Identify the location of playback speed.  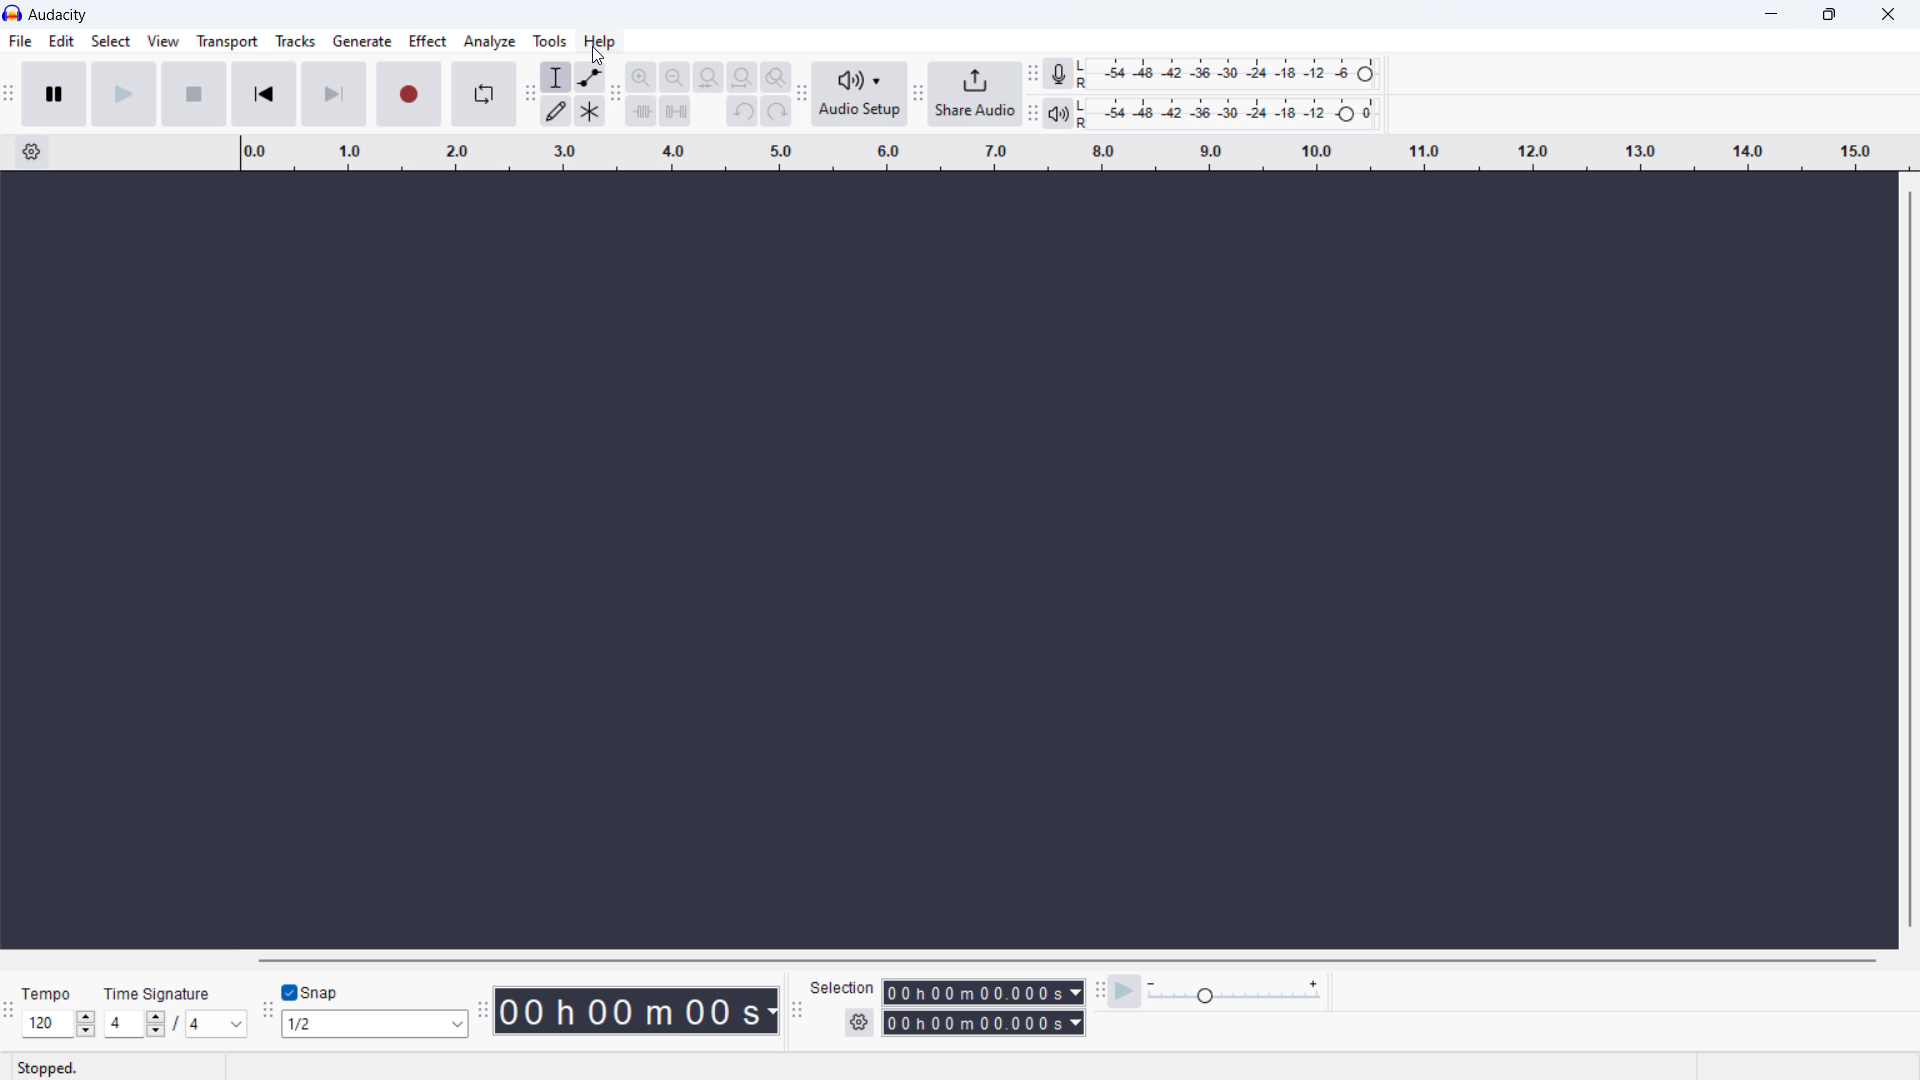
(1235, 993).